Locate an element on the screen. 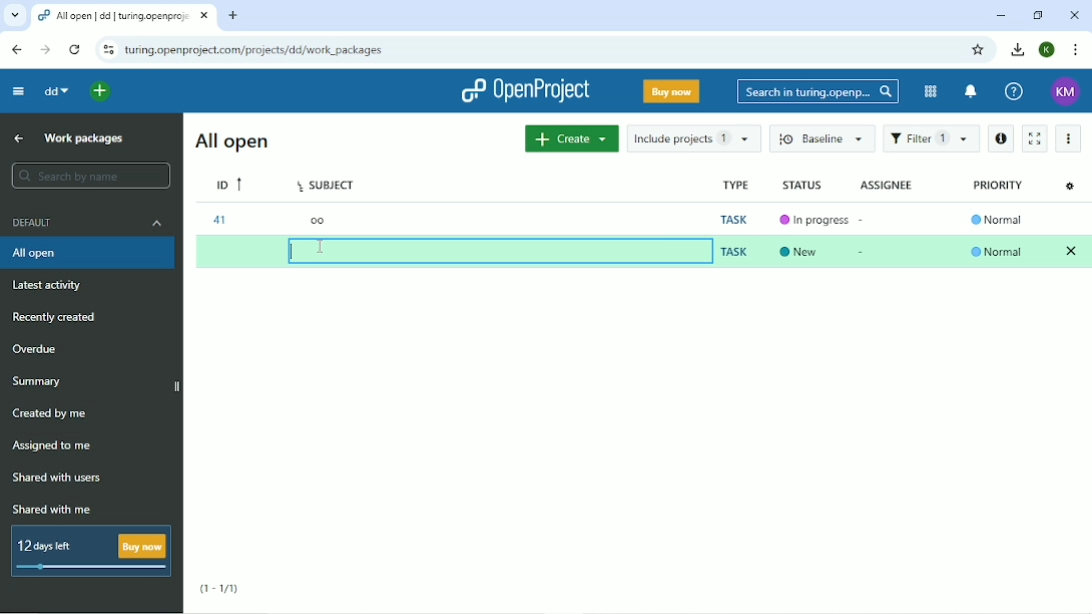 The width and height of the screenshot is (1092, 614). View site information is located at coordinates (108, 51).